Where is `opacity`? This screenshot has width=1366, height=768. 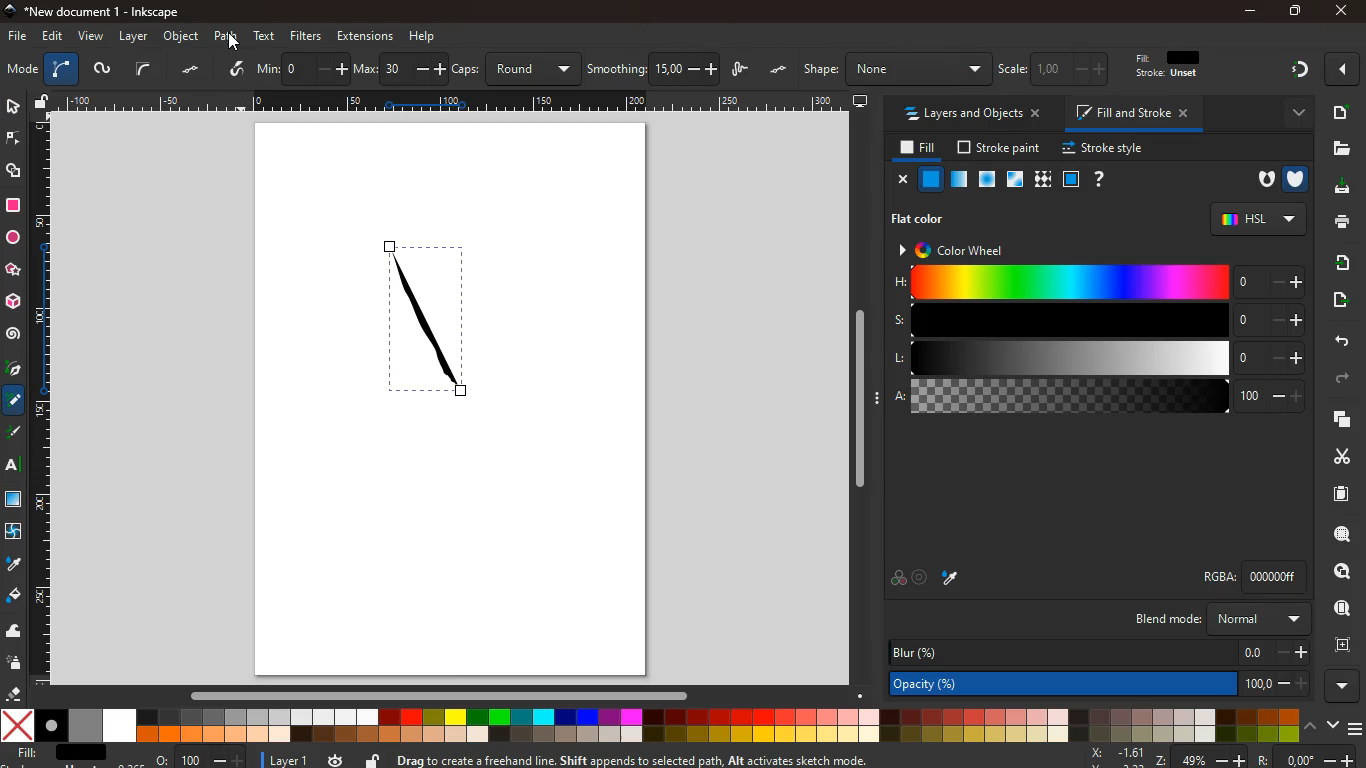
opacity is located at coordinates (1100, 685).